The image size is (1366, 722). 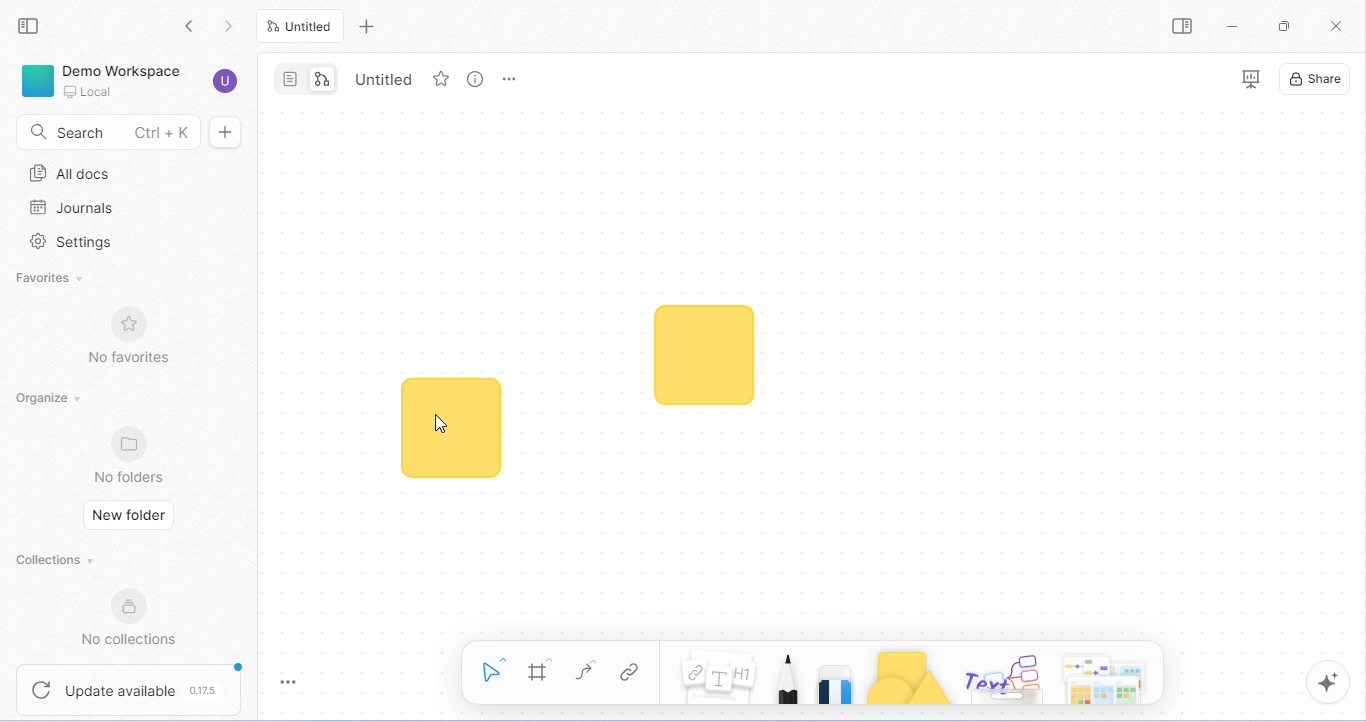 I want to click on shape, so click(x=452, y=427).